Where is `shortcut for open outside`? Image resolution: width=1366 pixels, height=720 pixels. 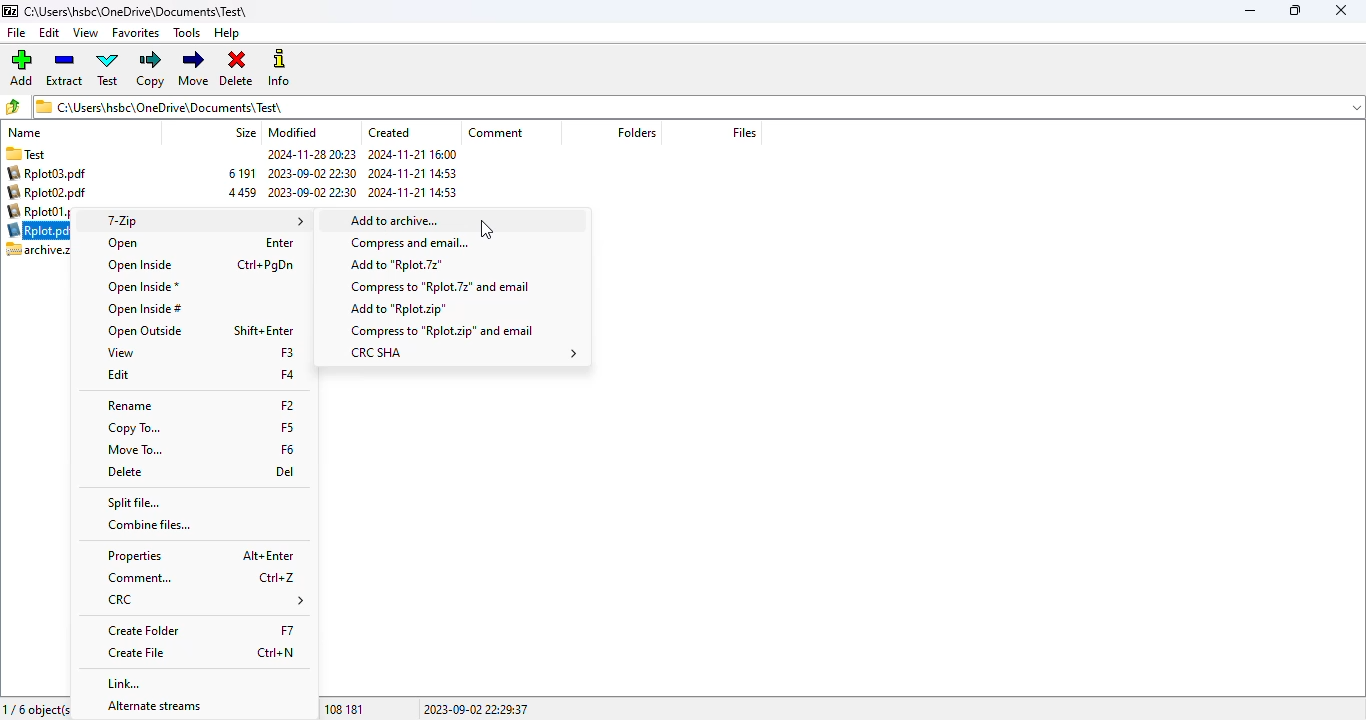 shortcut for open outside is located at coordinates (264, 331).